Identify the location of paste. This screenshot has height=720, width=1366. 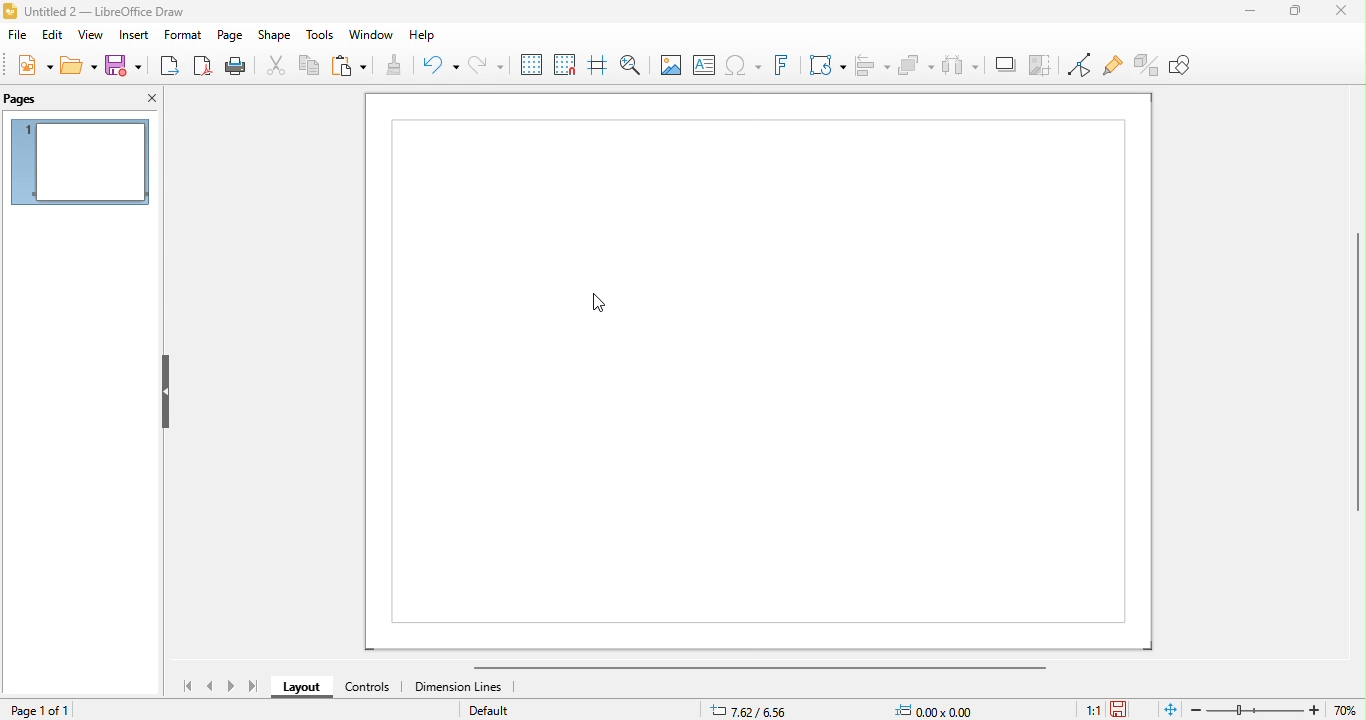
(348, 67).